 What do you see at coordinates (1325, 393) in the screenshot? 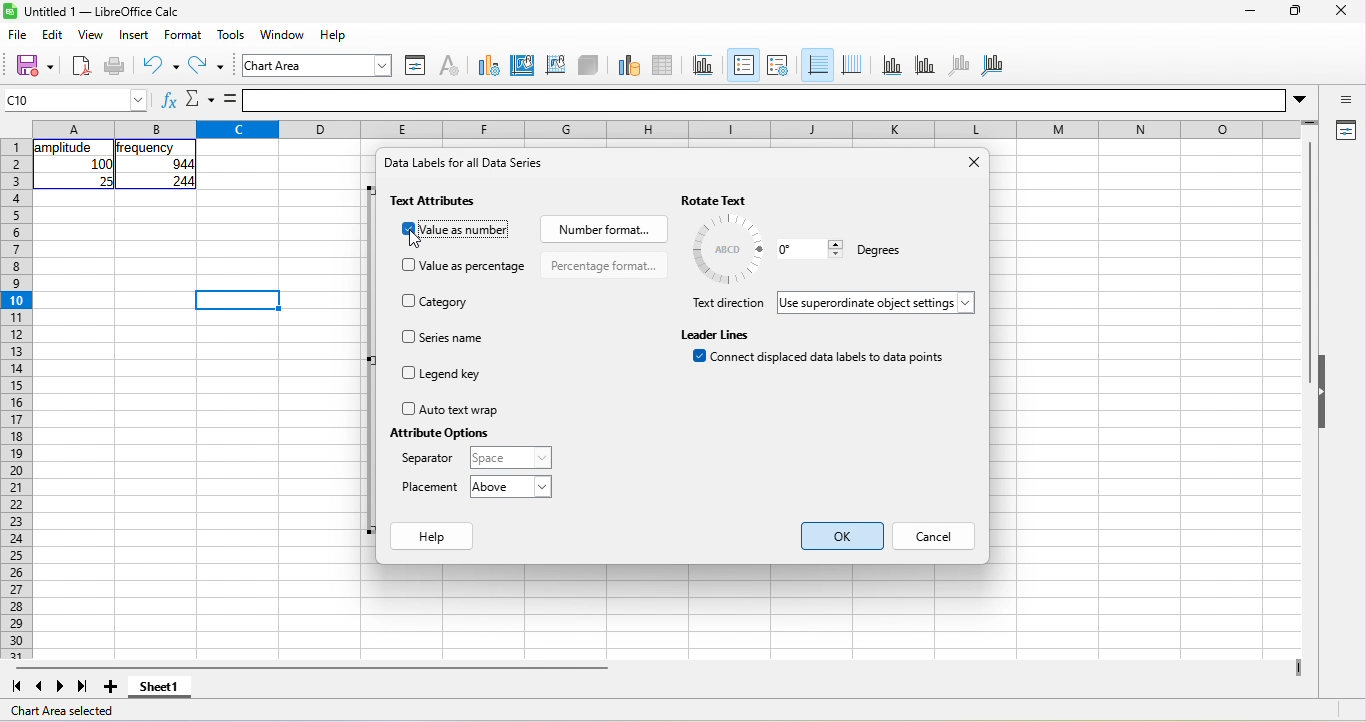
I see `hide ` at bounding box center [1325, 393].